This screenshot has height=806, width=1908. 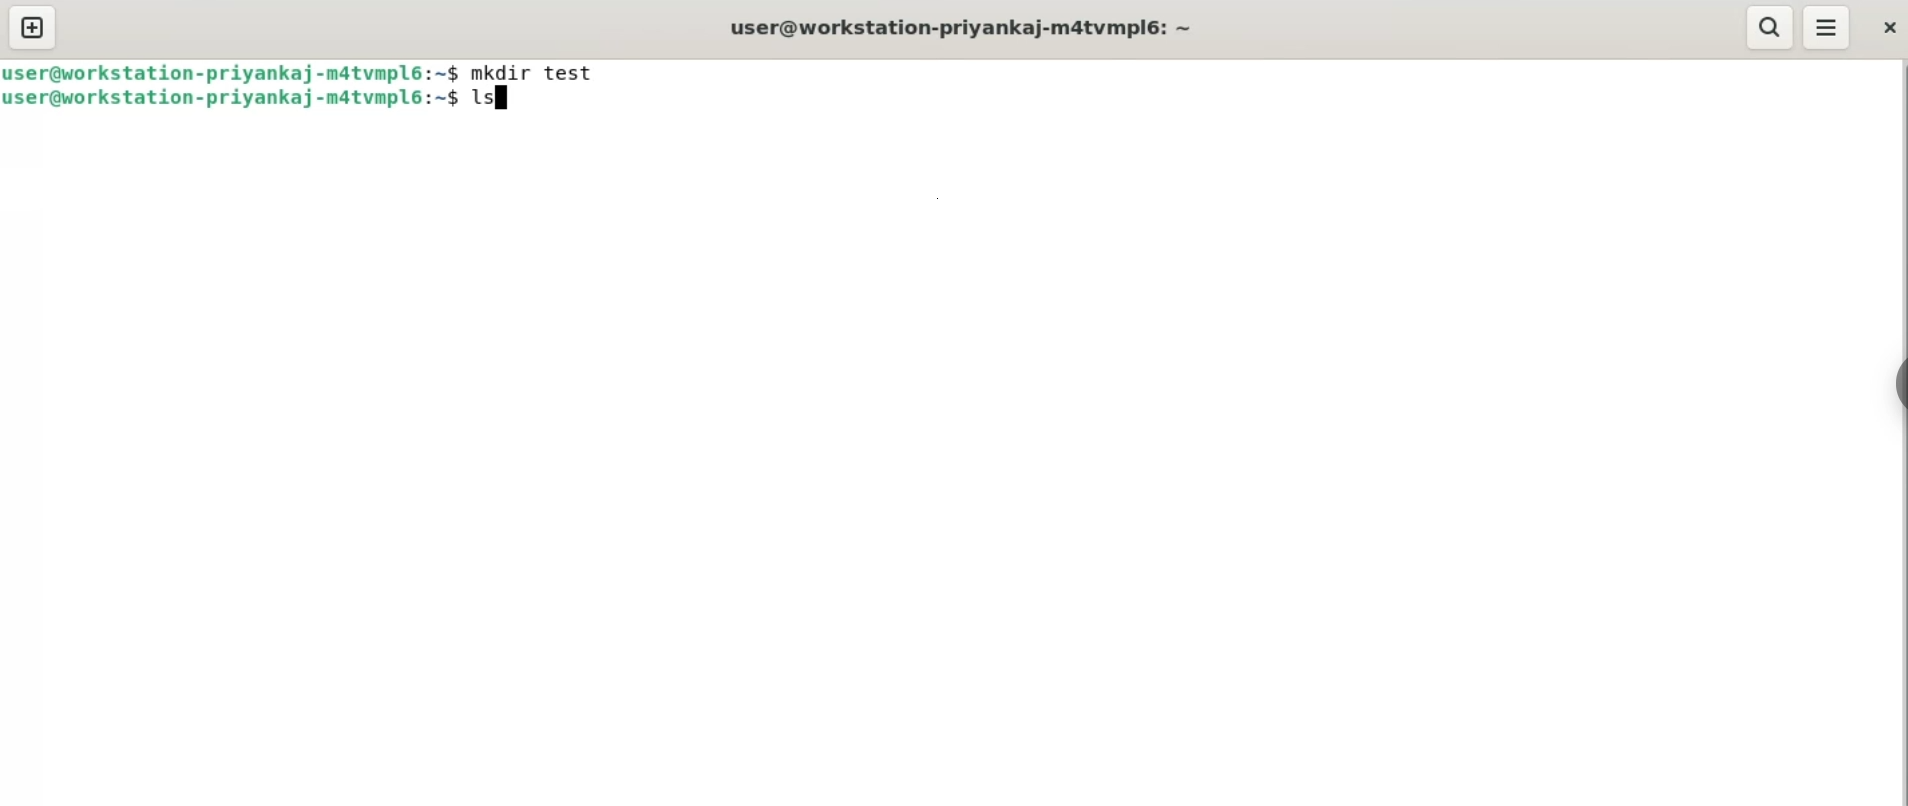 I want to click on user@workstation-priyankaj-m4tvmpl6: ~, so click(x=967, y=27).